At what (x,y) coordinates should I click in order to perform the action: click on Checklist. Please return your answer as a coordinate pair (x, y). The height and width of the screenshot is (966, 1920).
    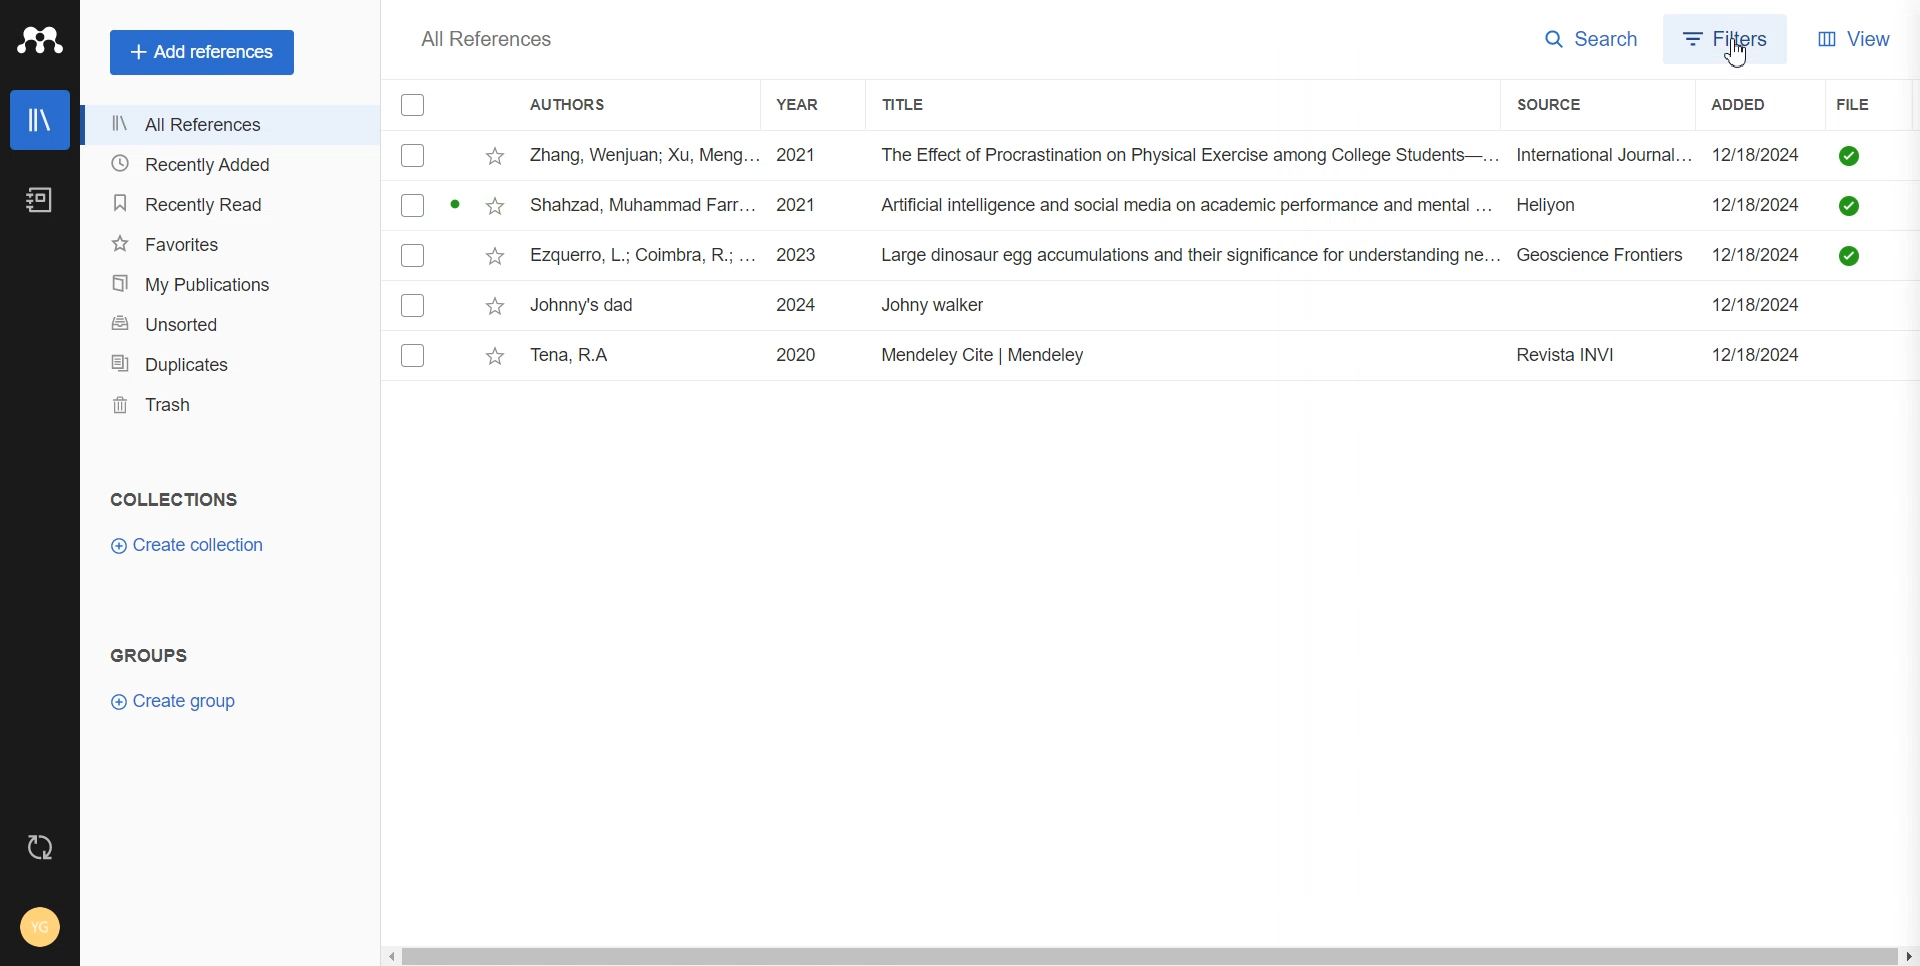
    Looking at the image, I should click on (413, 104).